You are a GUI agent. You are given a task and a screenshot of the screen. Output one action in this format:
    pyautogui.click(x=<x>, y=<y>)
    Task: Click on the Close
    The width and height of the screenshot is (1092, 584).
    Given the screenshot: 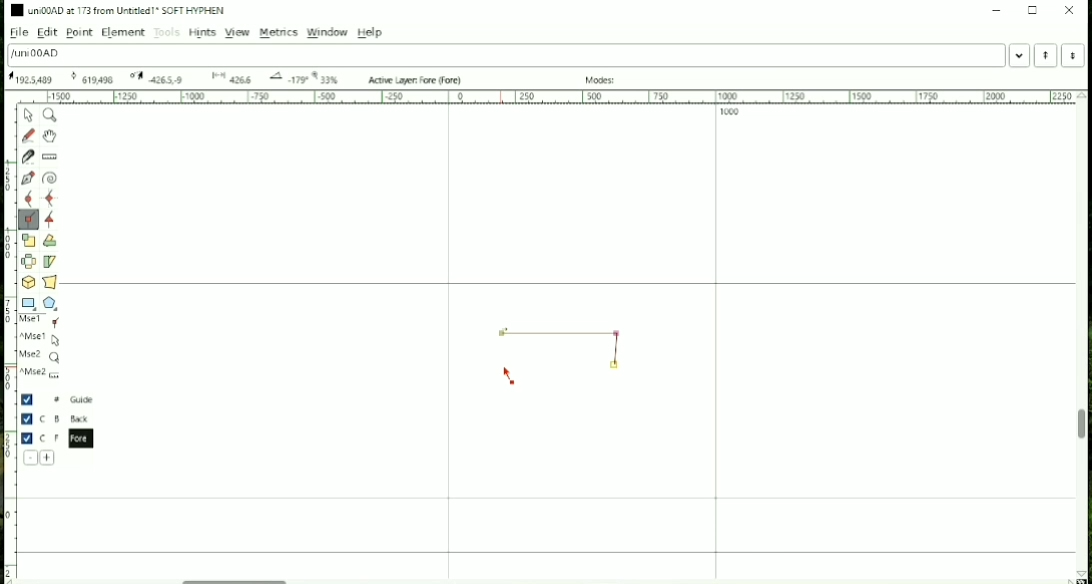 What is the action you would take?
    pyautogui.click(x=1070, y=10)
    